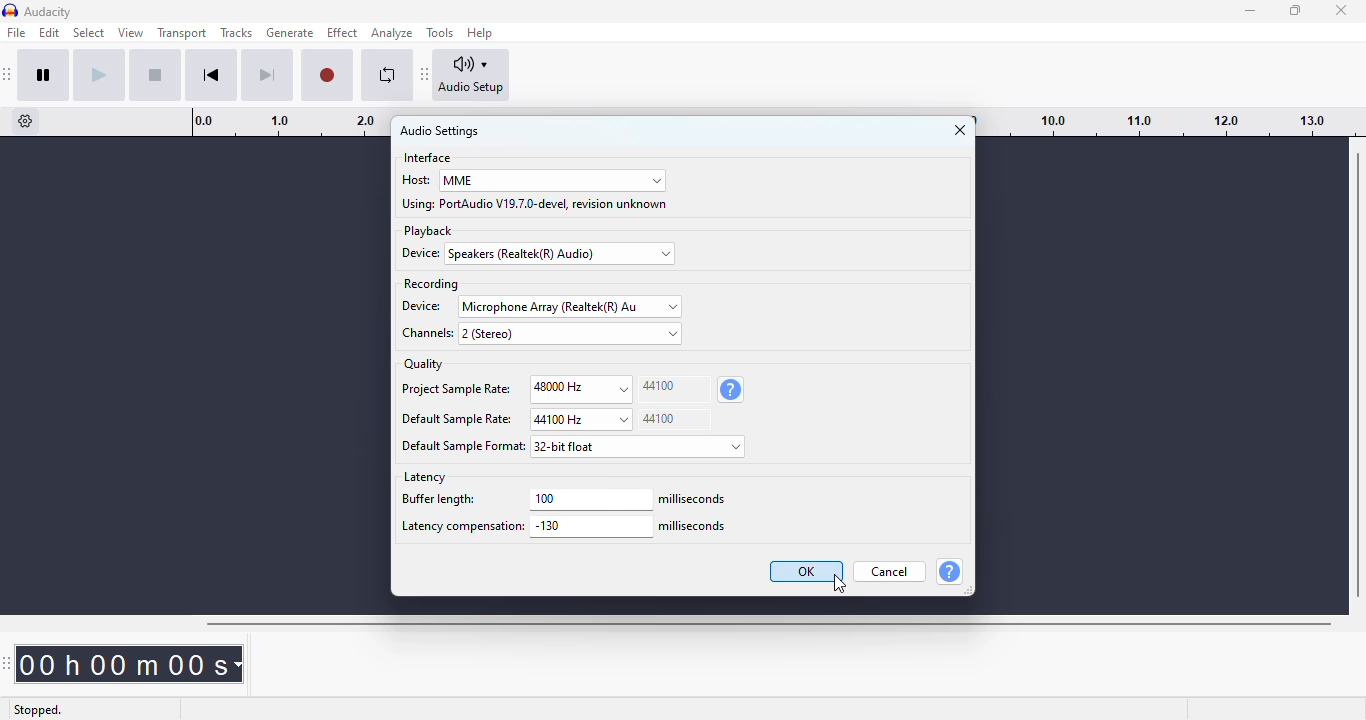  What do you see at coordinates (591, 527) in the screenshot?
I see `edit latency compensation` at bounding box center [591, 527].